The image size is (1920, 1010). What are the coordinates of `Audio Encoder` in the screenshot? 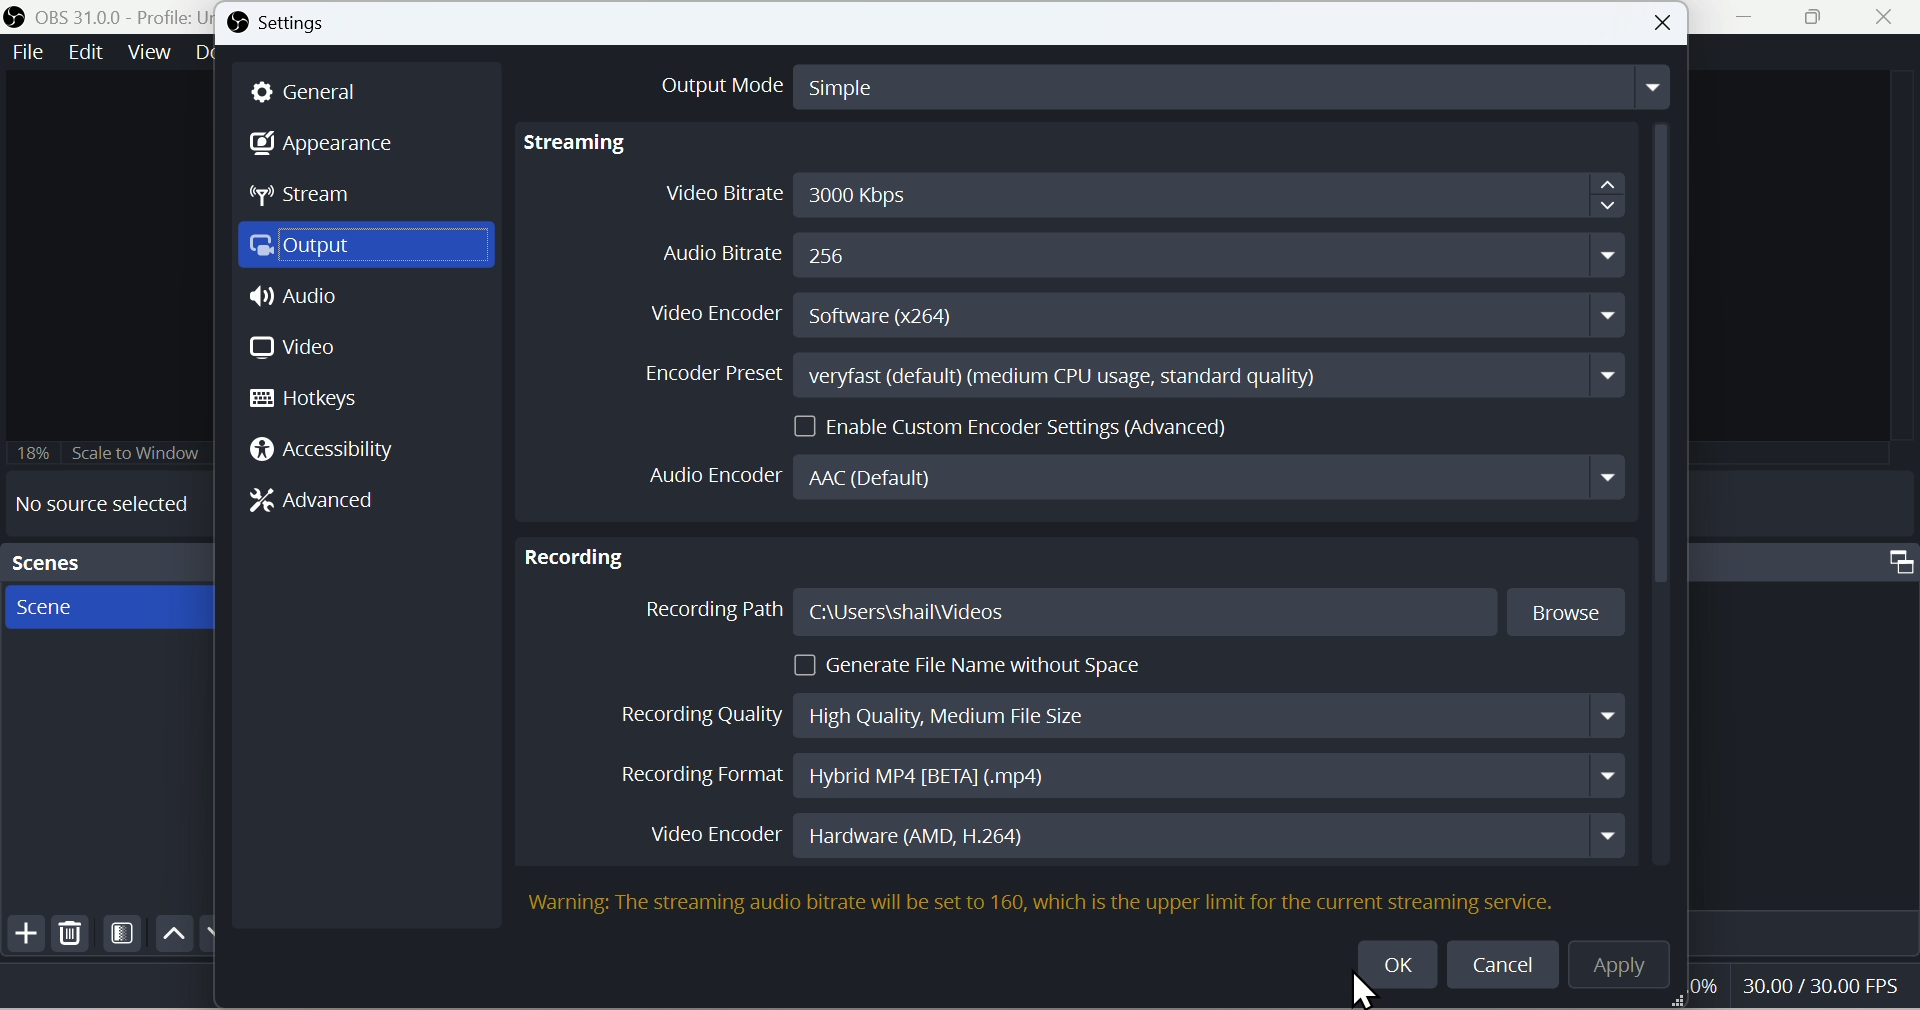 It's located at (1133, 476).